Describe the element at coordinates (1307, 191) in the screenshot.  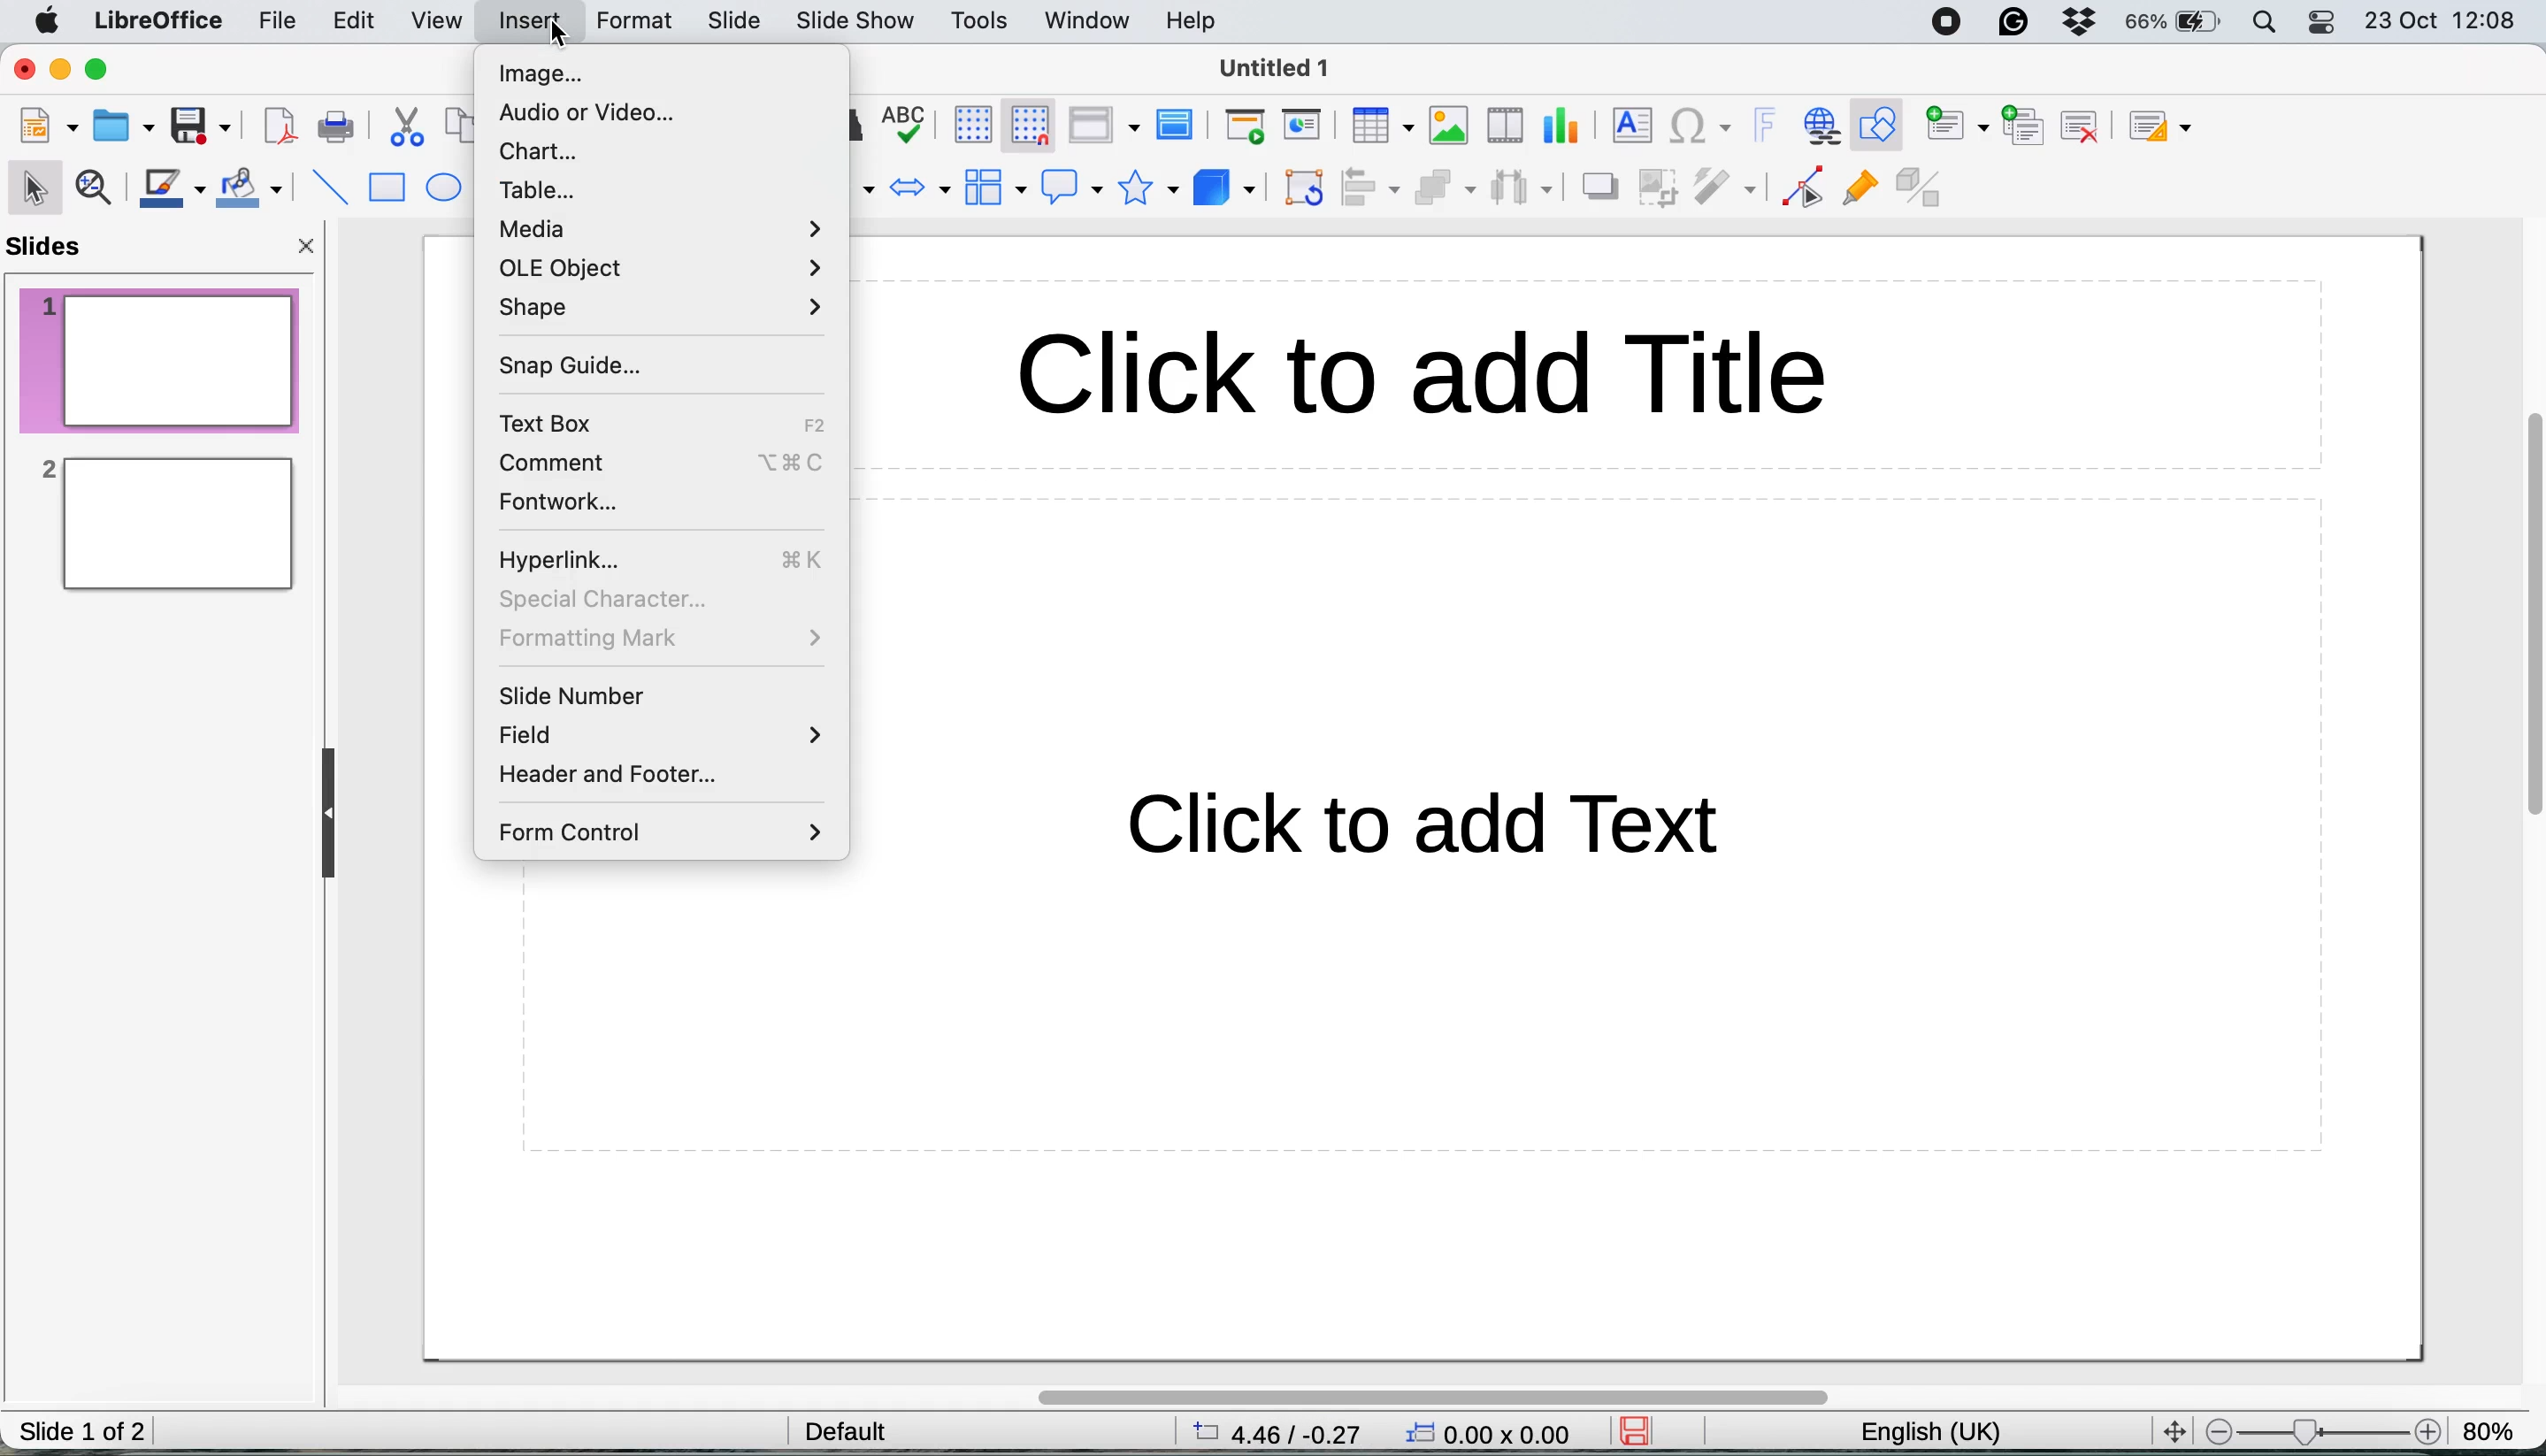
I see `transformations` at that location.